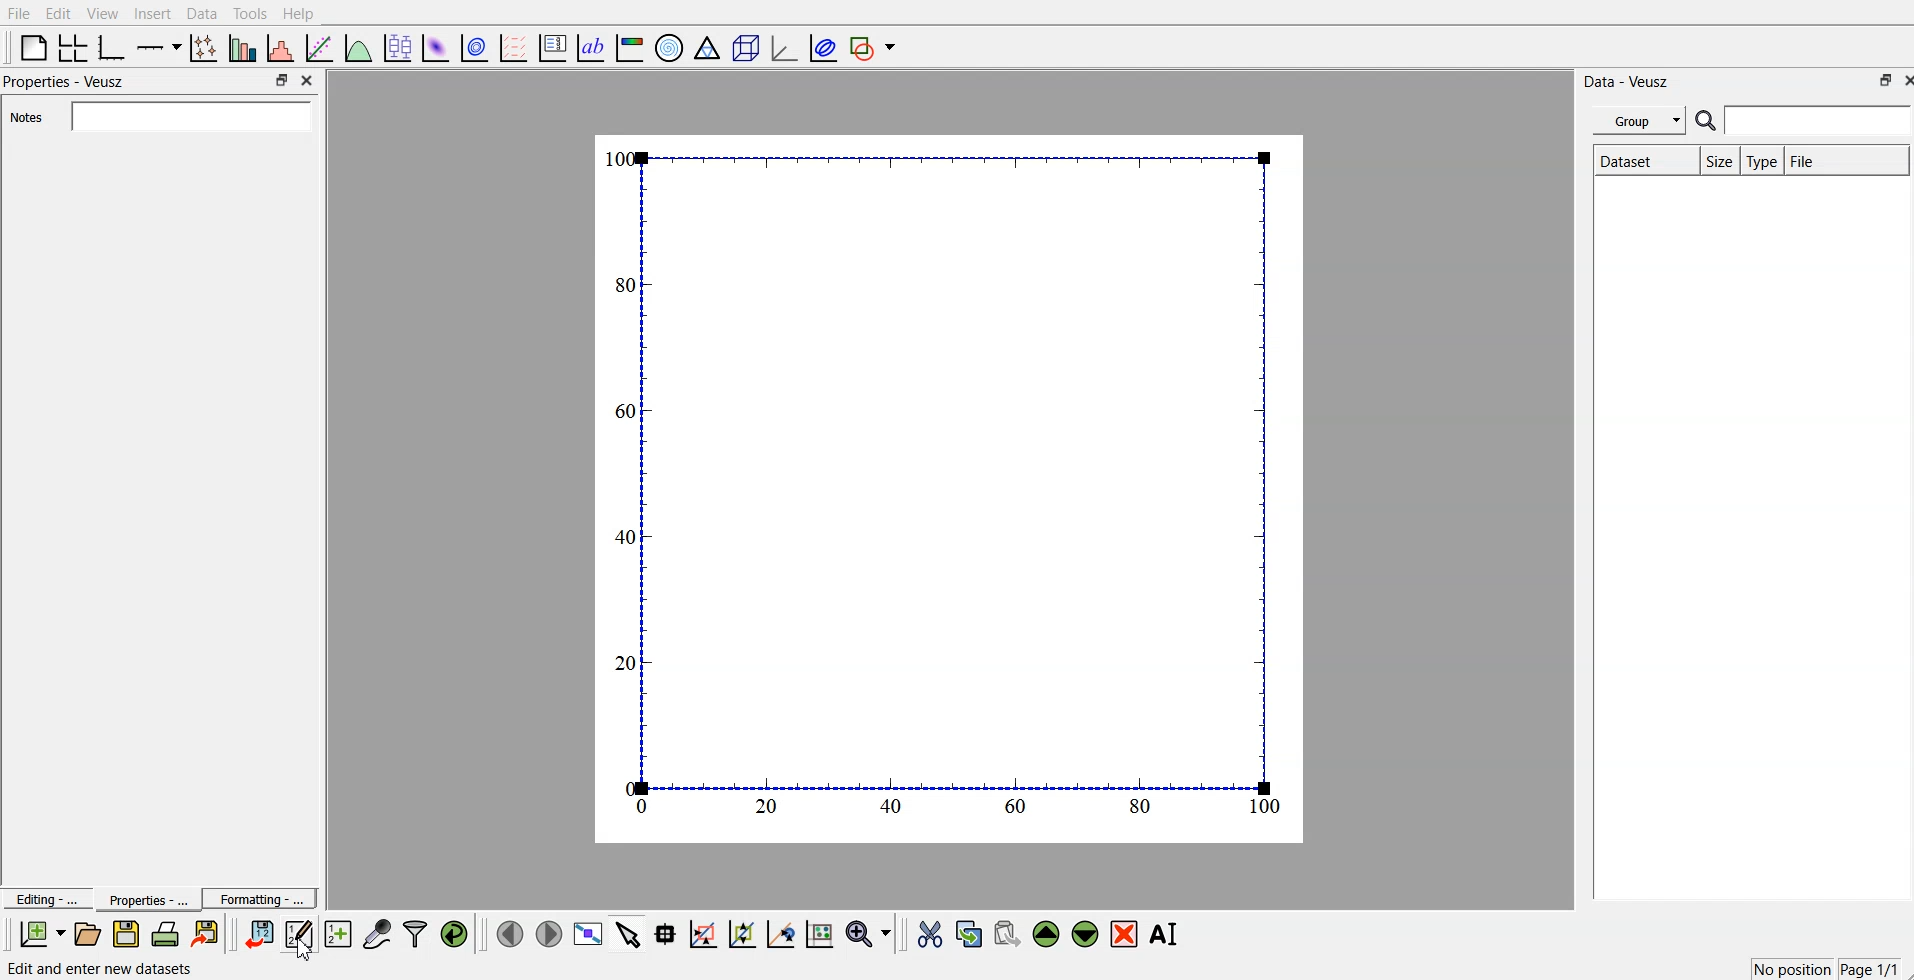 The height and width of the screenshot is (980, 1914). What do you see at coordinates (1165, 934) in the screenshot?
I see `rename the selected widget` at bounding box center [1165, 934].